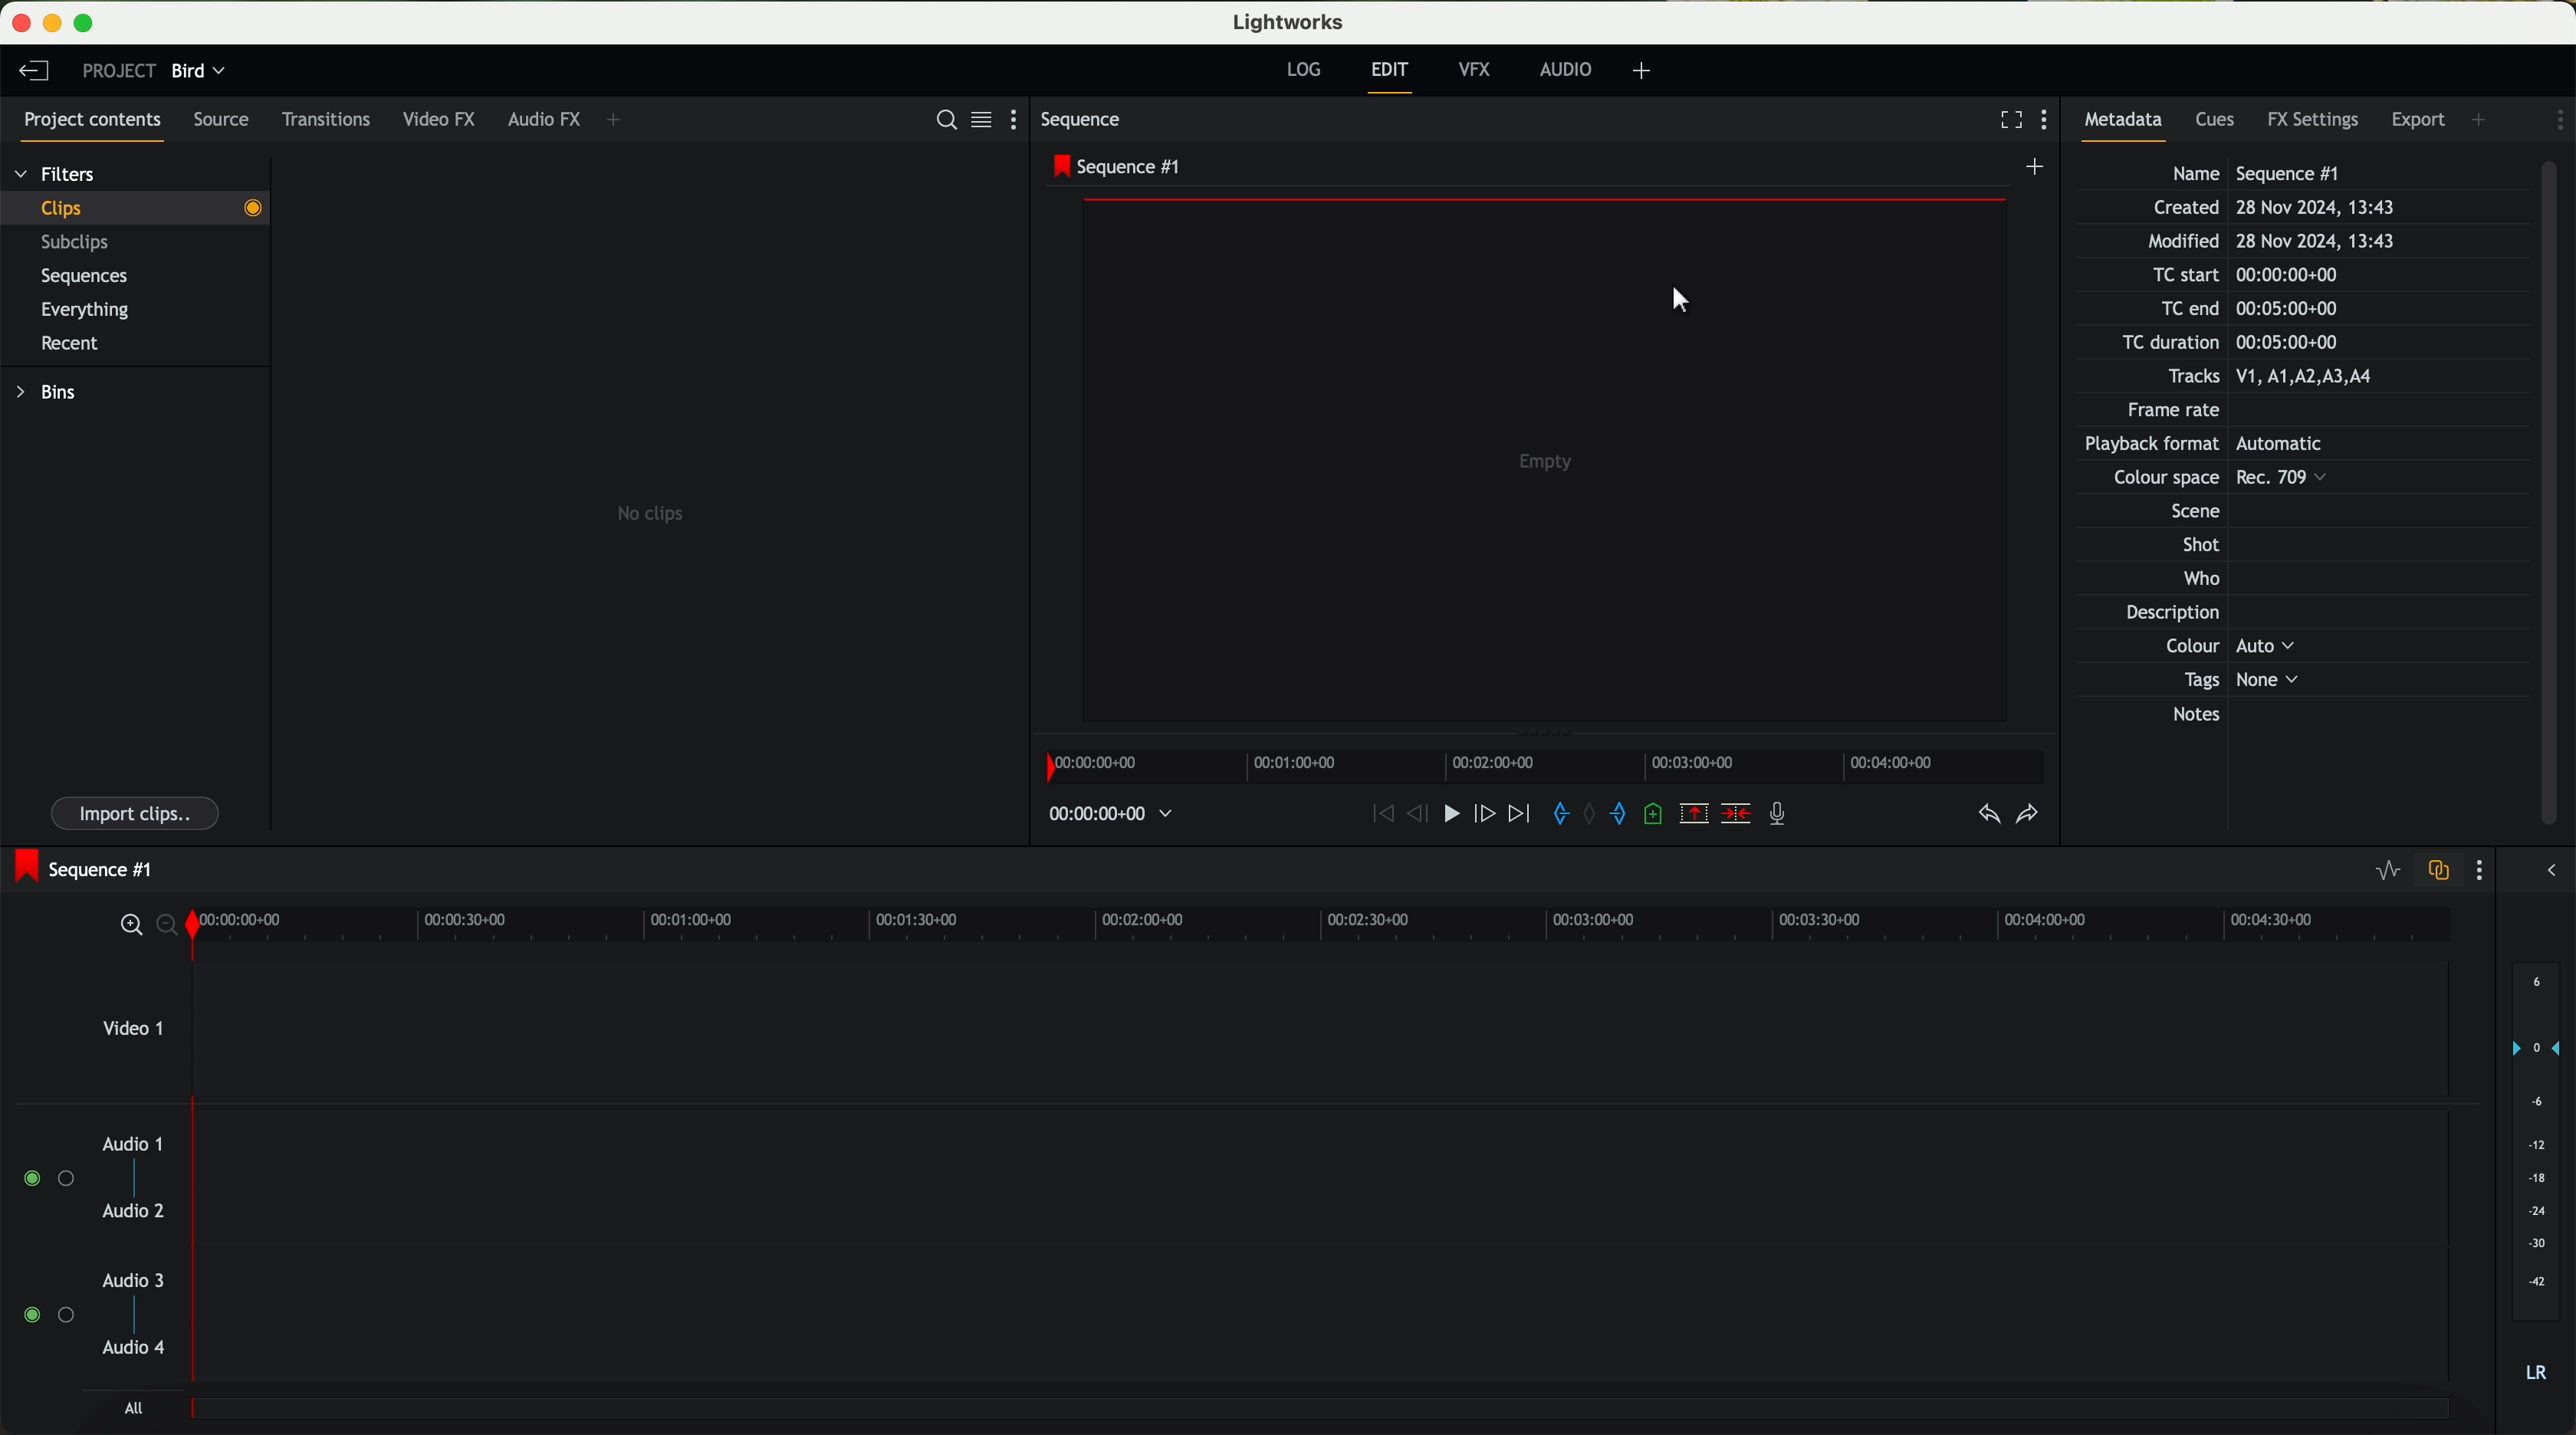 The width and height of the screenshot is (2576, 1435). Describe the element at coordinates (1542, 766) in the screenshot. I see `timeline` at that location.